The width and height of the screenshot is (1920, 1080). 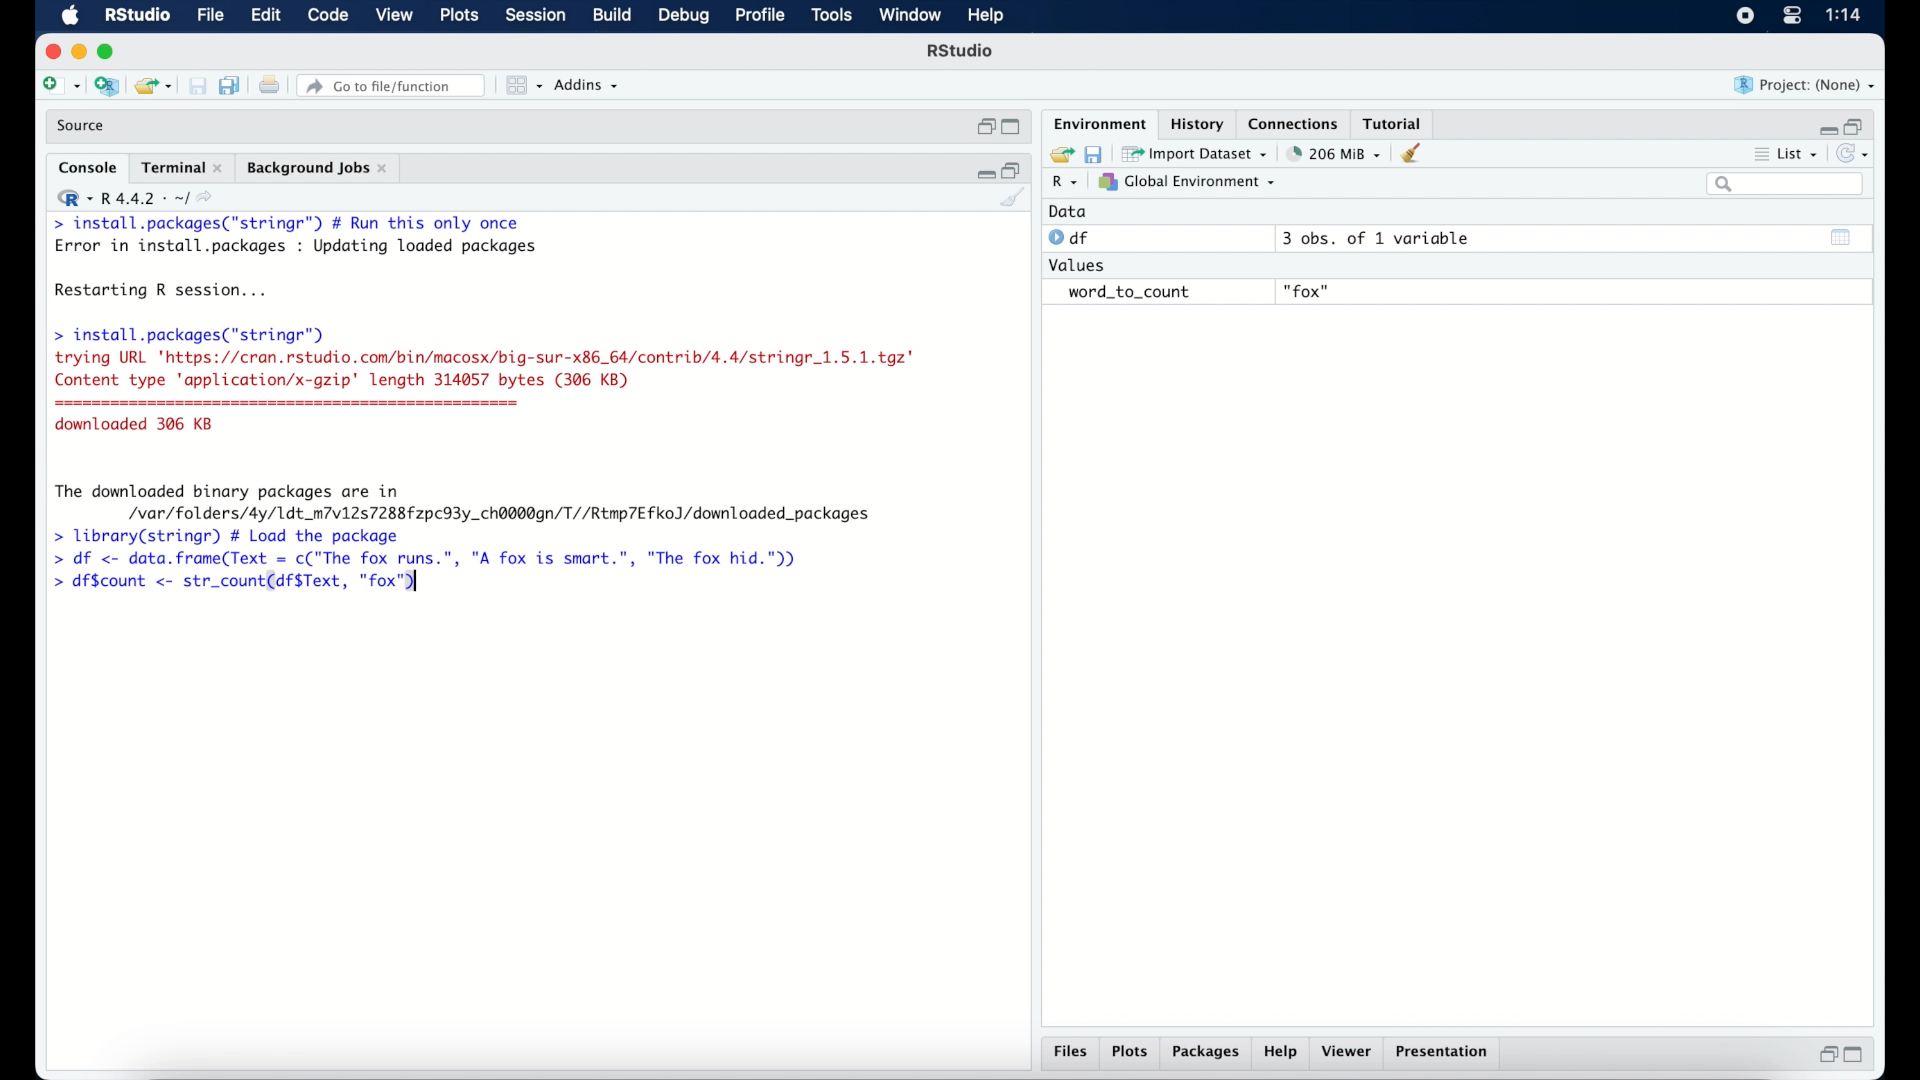 I want to click on maximize, so click(x=110, y=52).